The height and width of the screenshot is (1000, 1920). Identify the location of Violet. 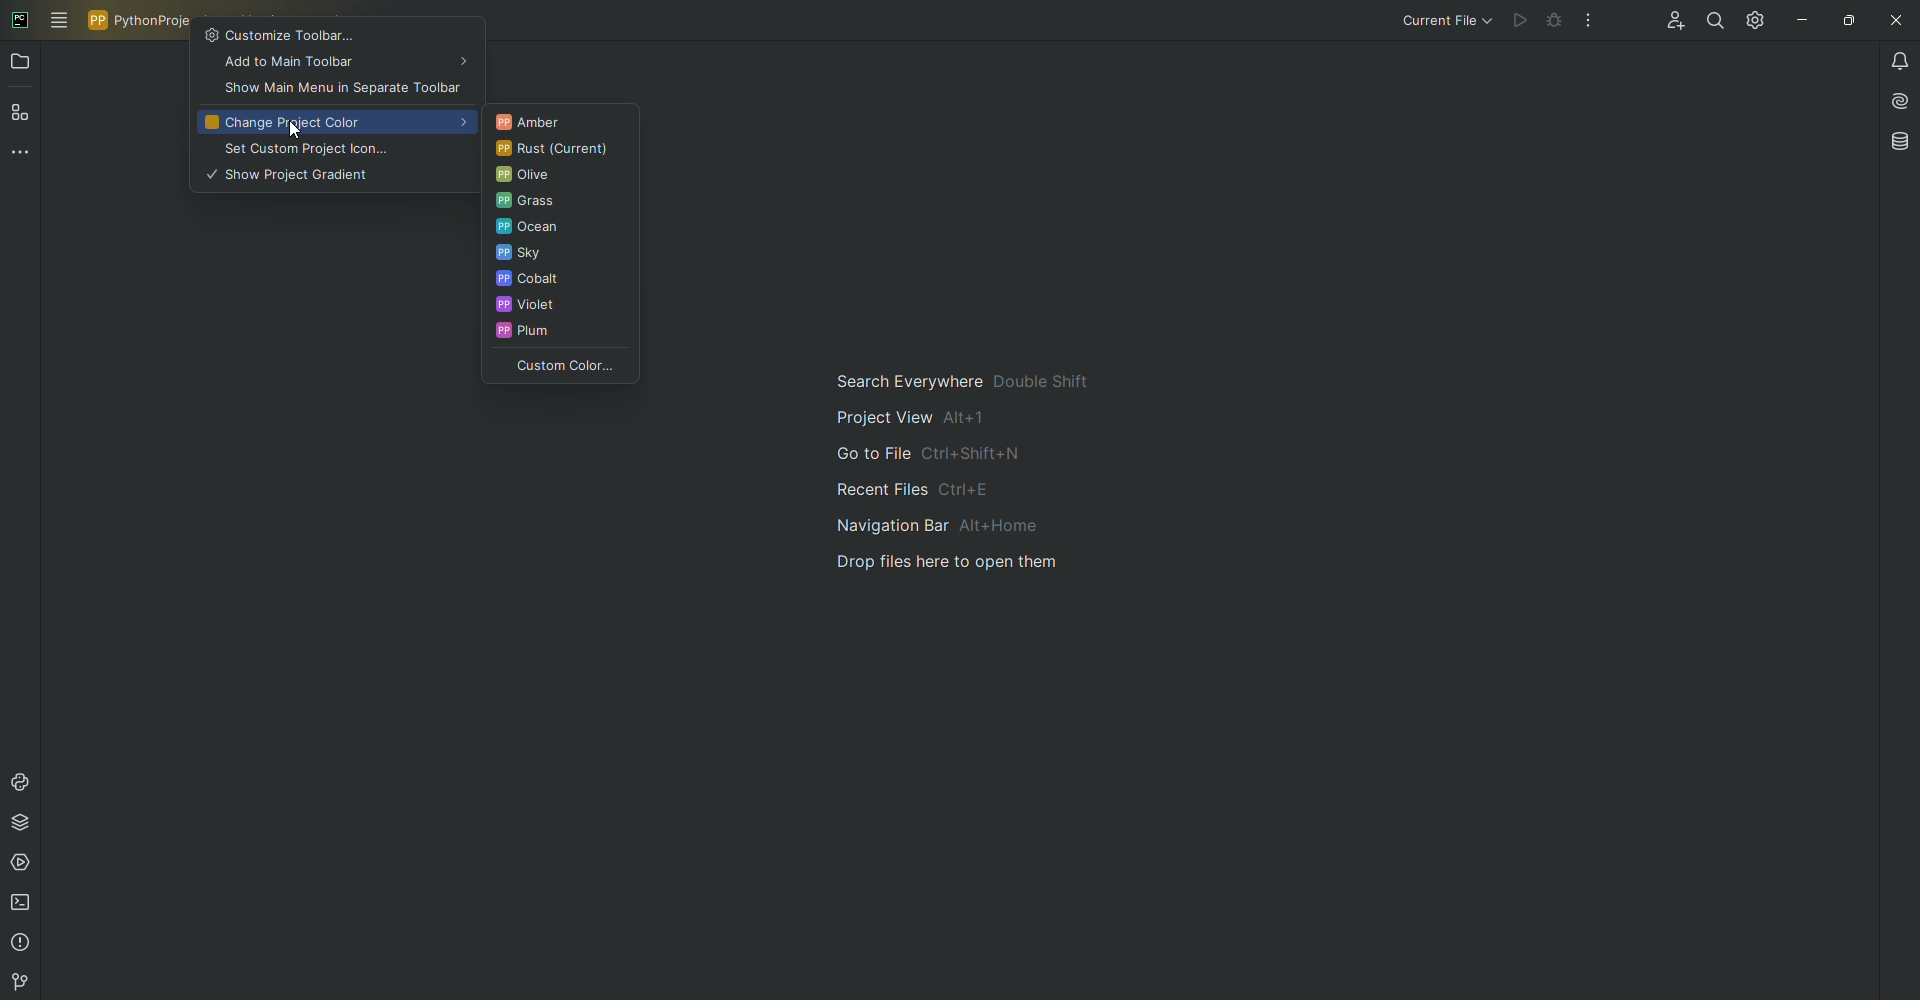
(557, 307).